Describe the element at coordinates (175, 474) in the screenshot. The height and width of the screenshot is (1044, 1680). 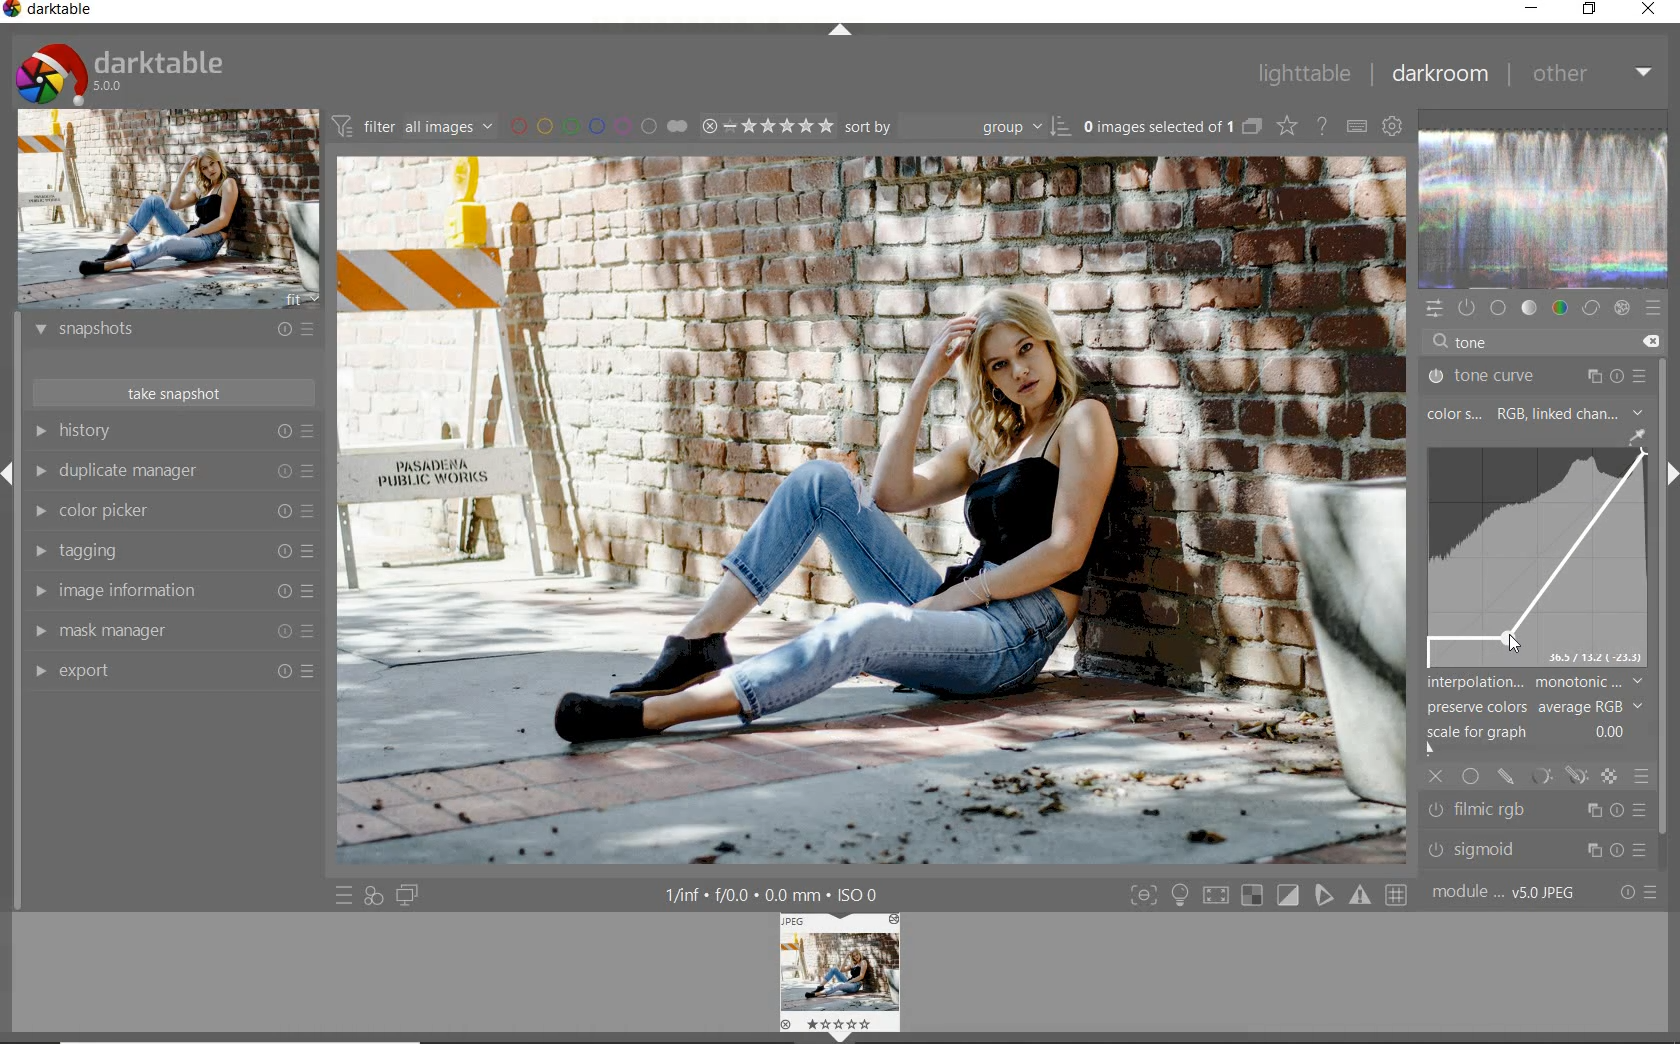
I see `duplicate manager` at that location.